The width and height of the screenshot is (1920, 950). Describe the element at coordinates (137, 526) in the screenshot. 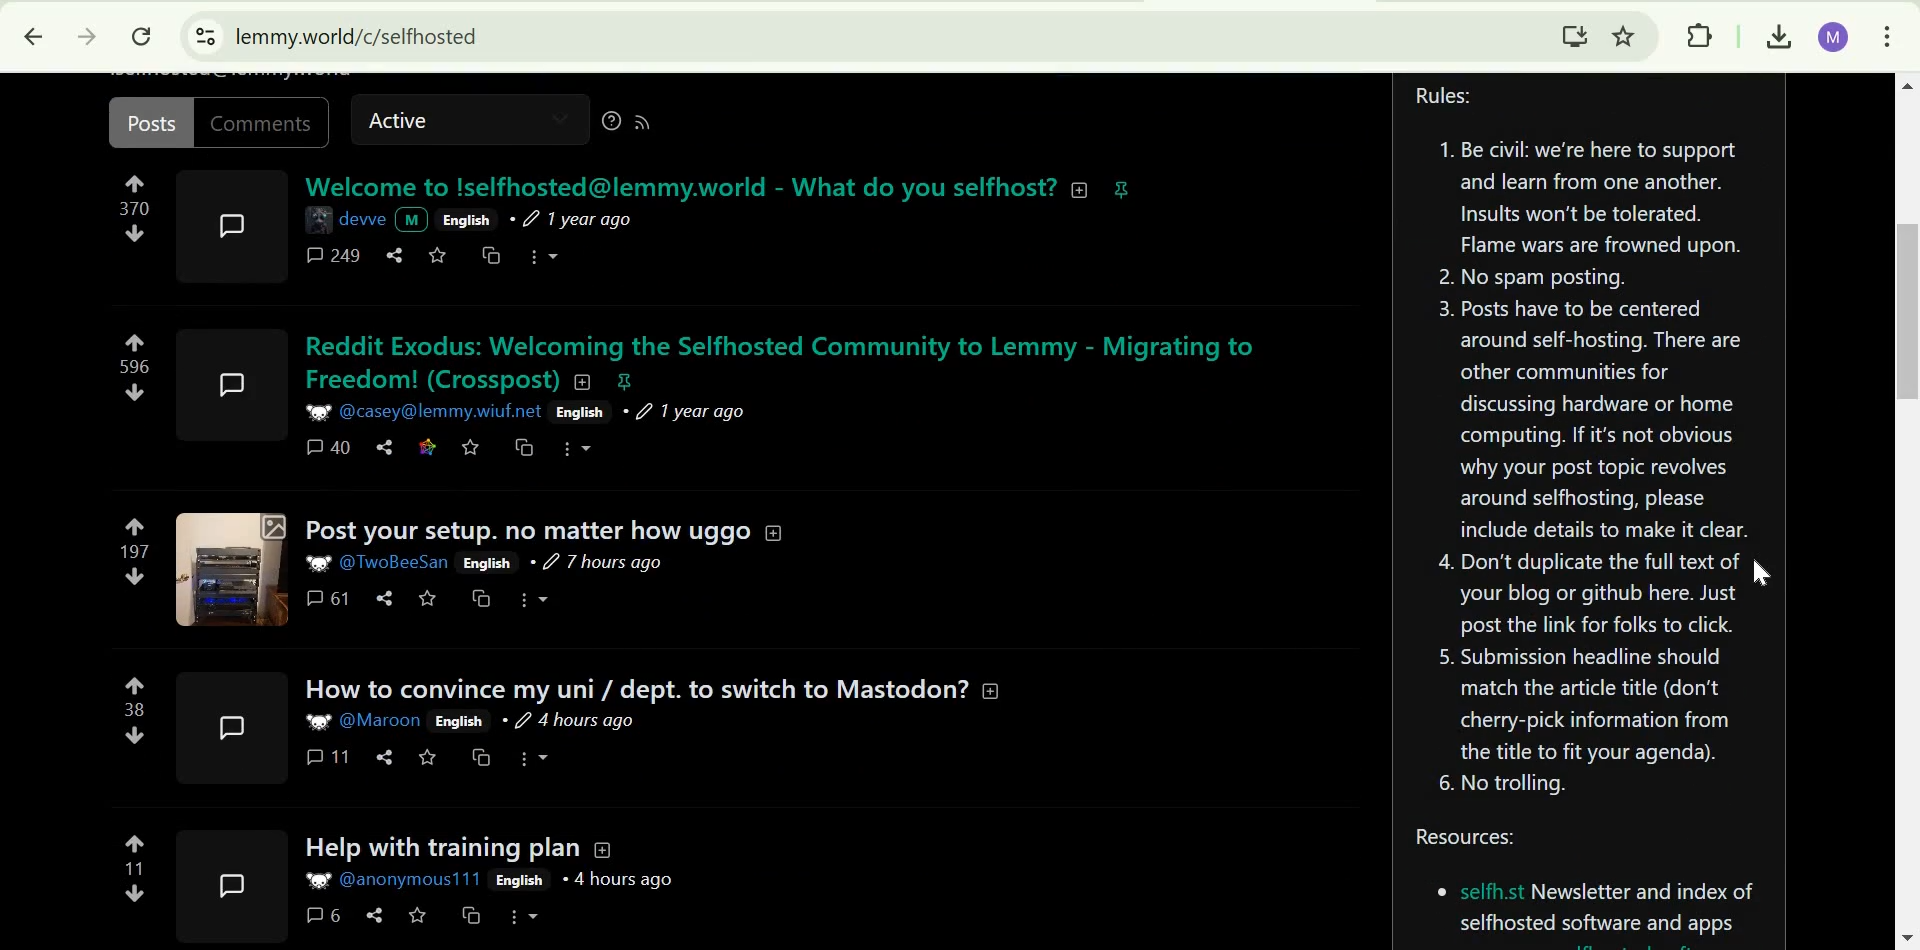

I see `upvote` at that location.